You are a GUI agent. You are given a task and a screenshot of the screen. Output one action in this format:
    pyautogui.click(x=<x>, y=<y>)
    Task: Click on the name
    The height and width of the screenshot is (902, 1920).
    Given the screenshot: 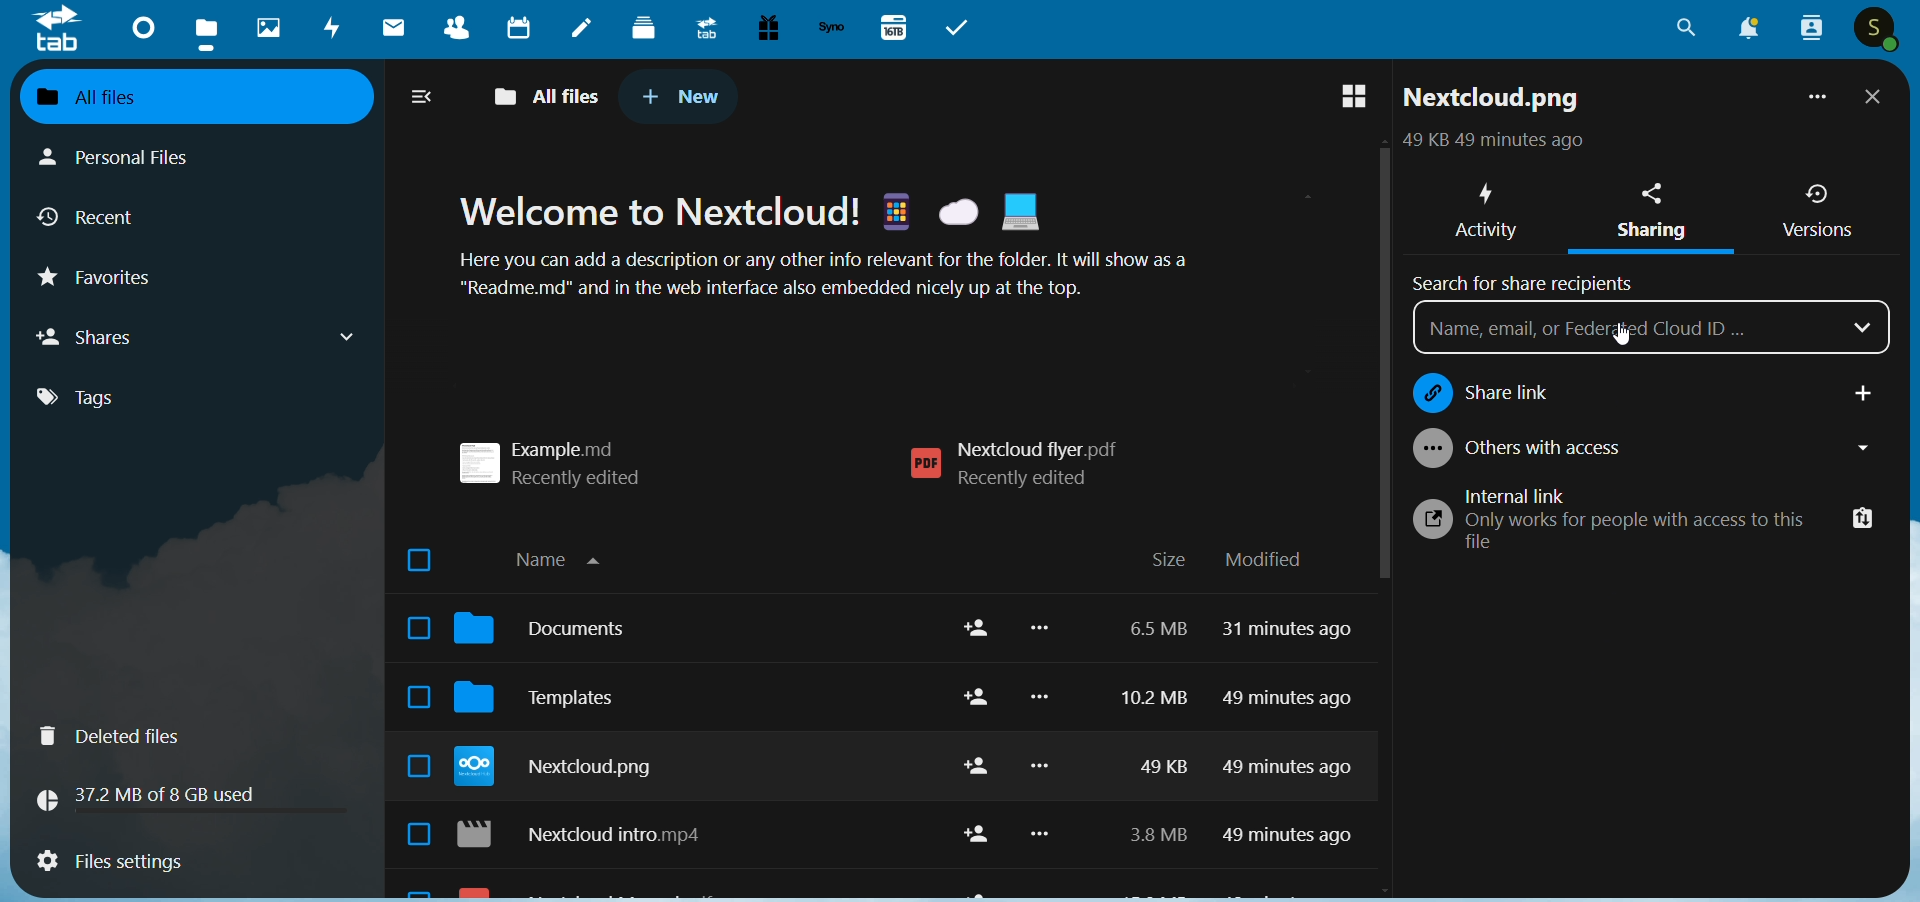 What is the action you would take?
    pyautogui.click(x=568, y=556)
    